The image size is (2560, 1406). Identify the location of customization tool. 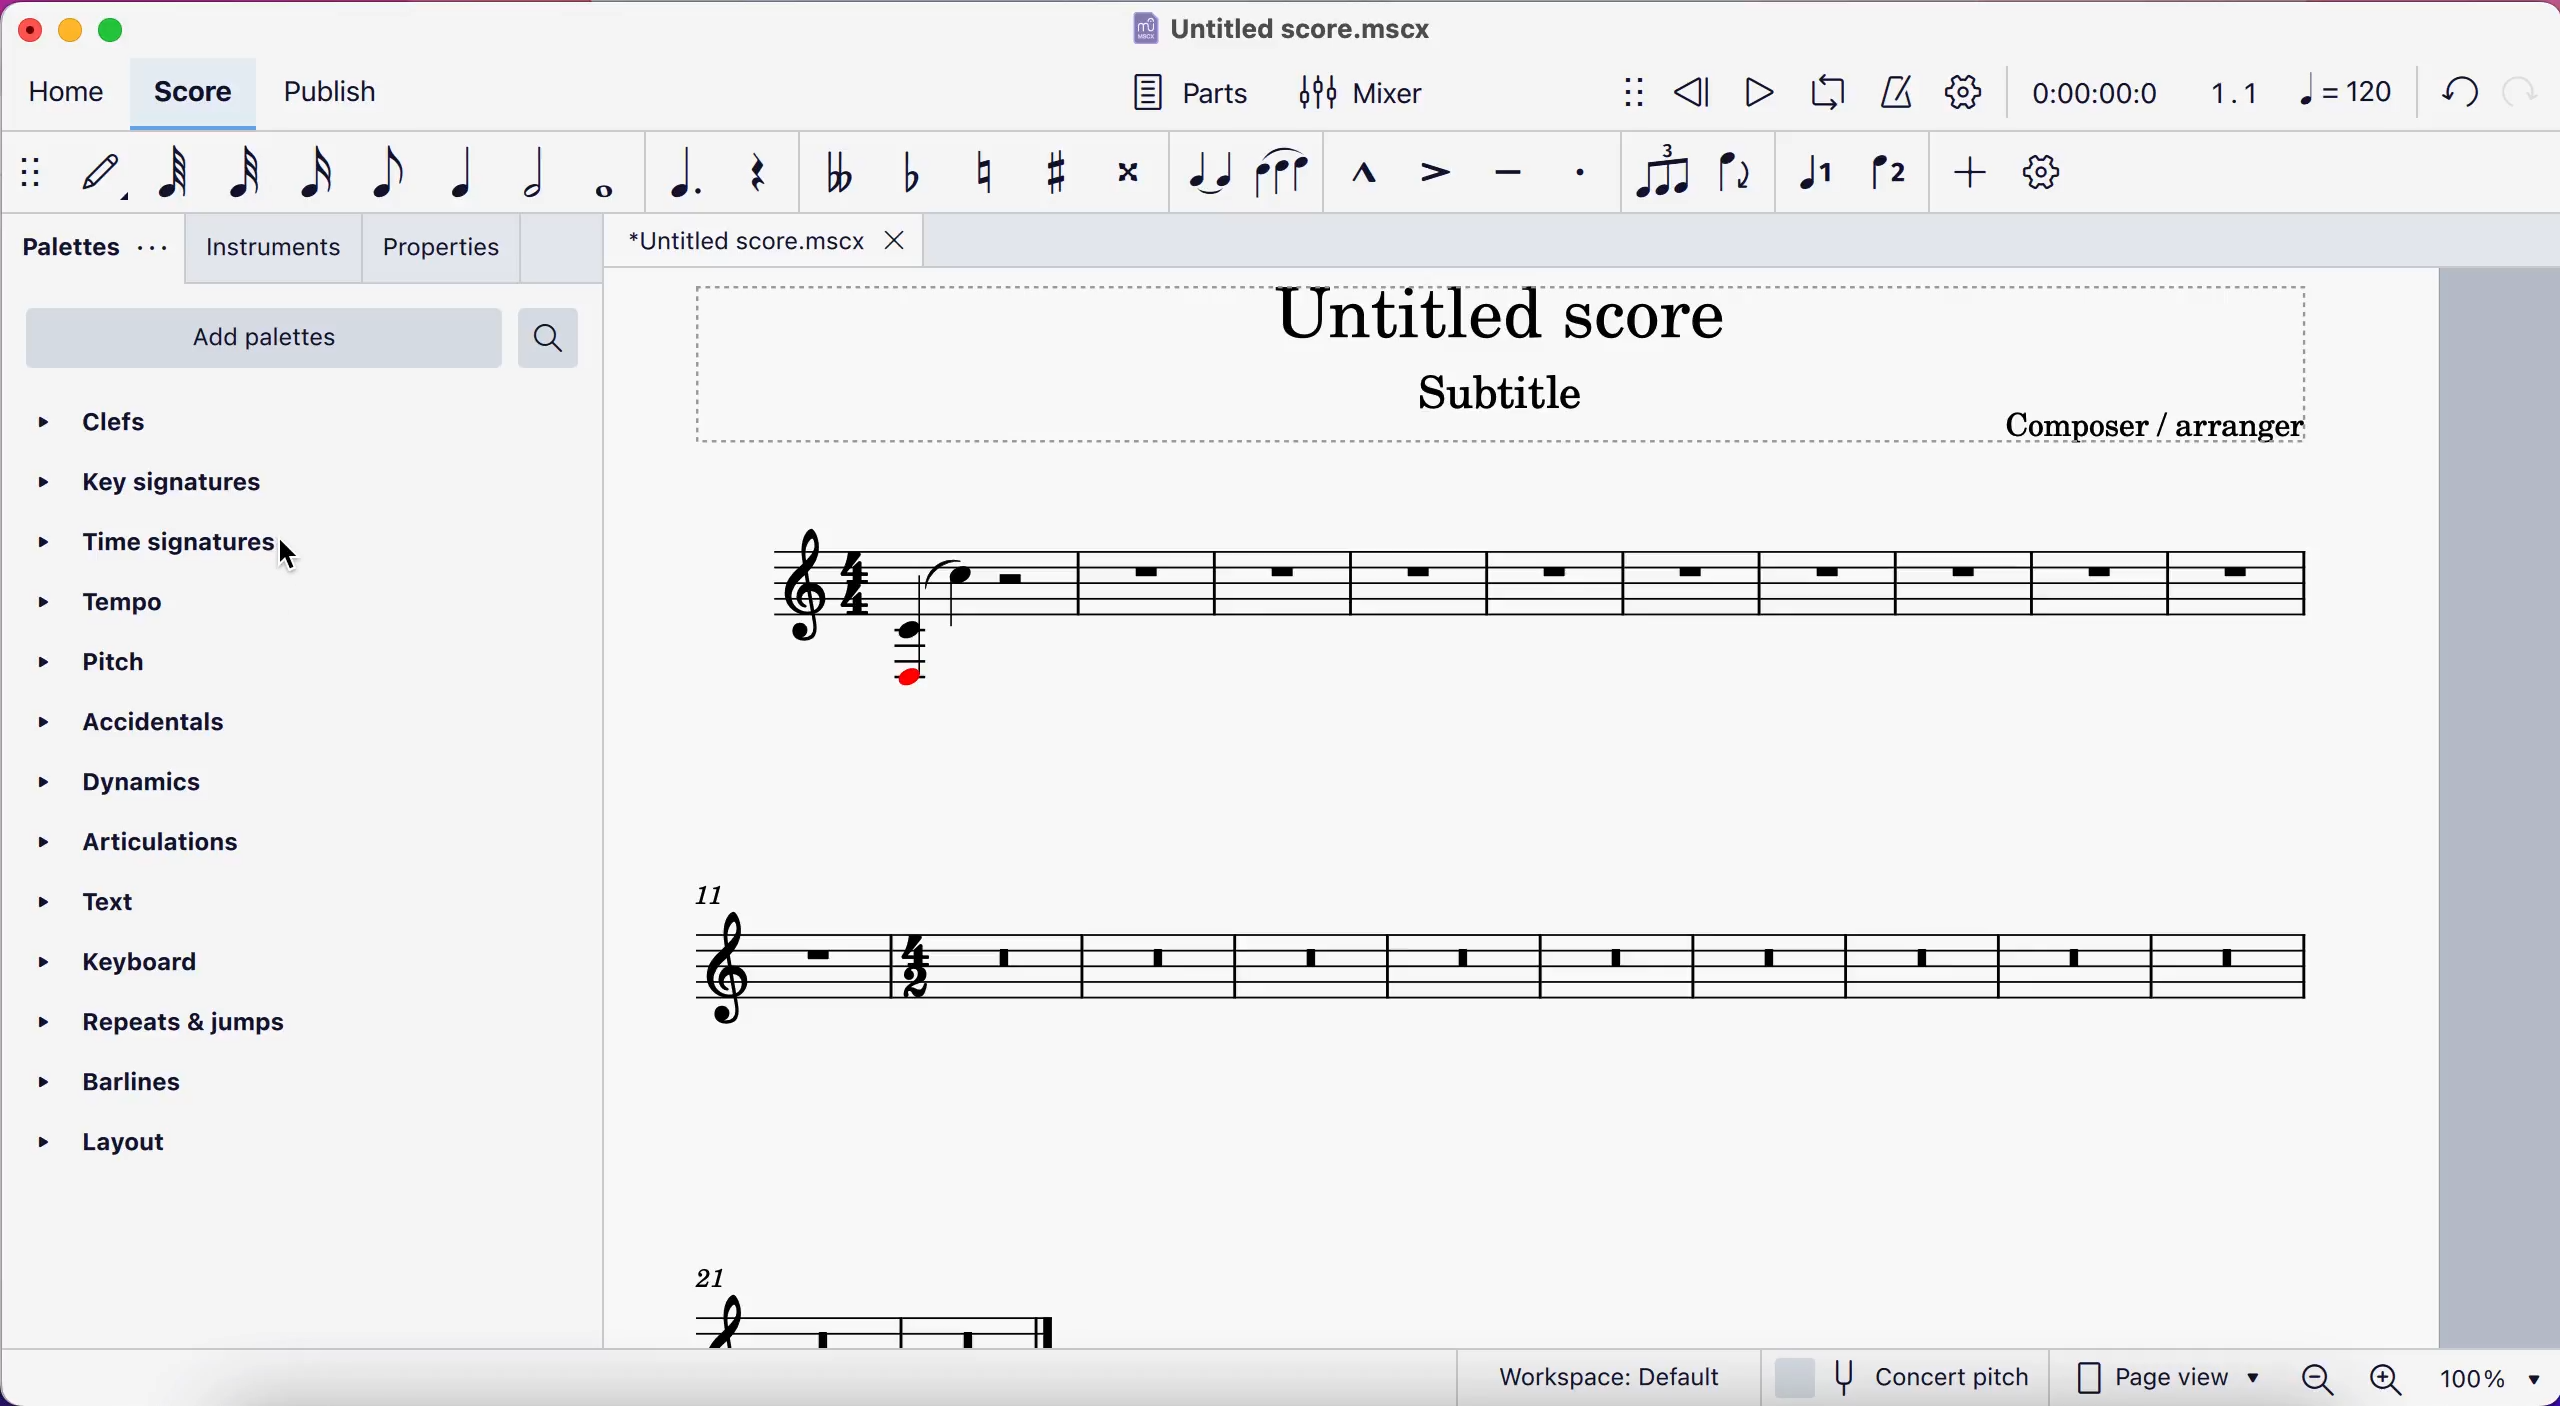
(2056, 173).